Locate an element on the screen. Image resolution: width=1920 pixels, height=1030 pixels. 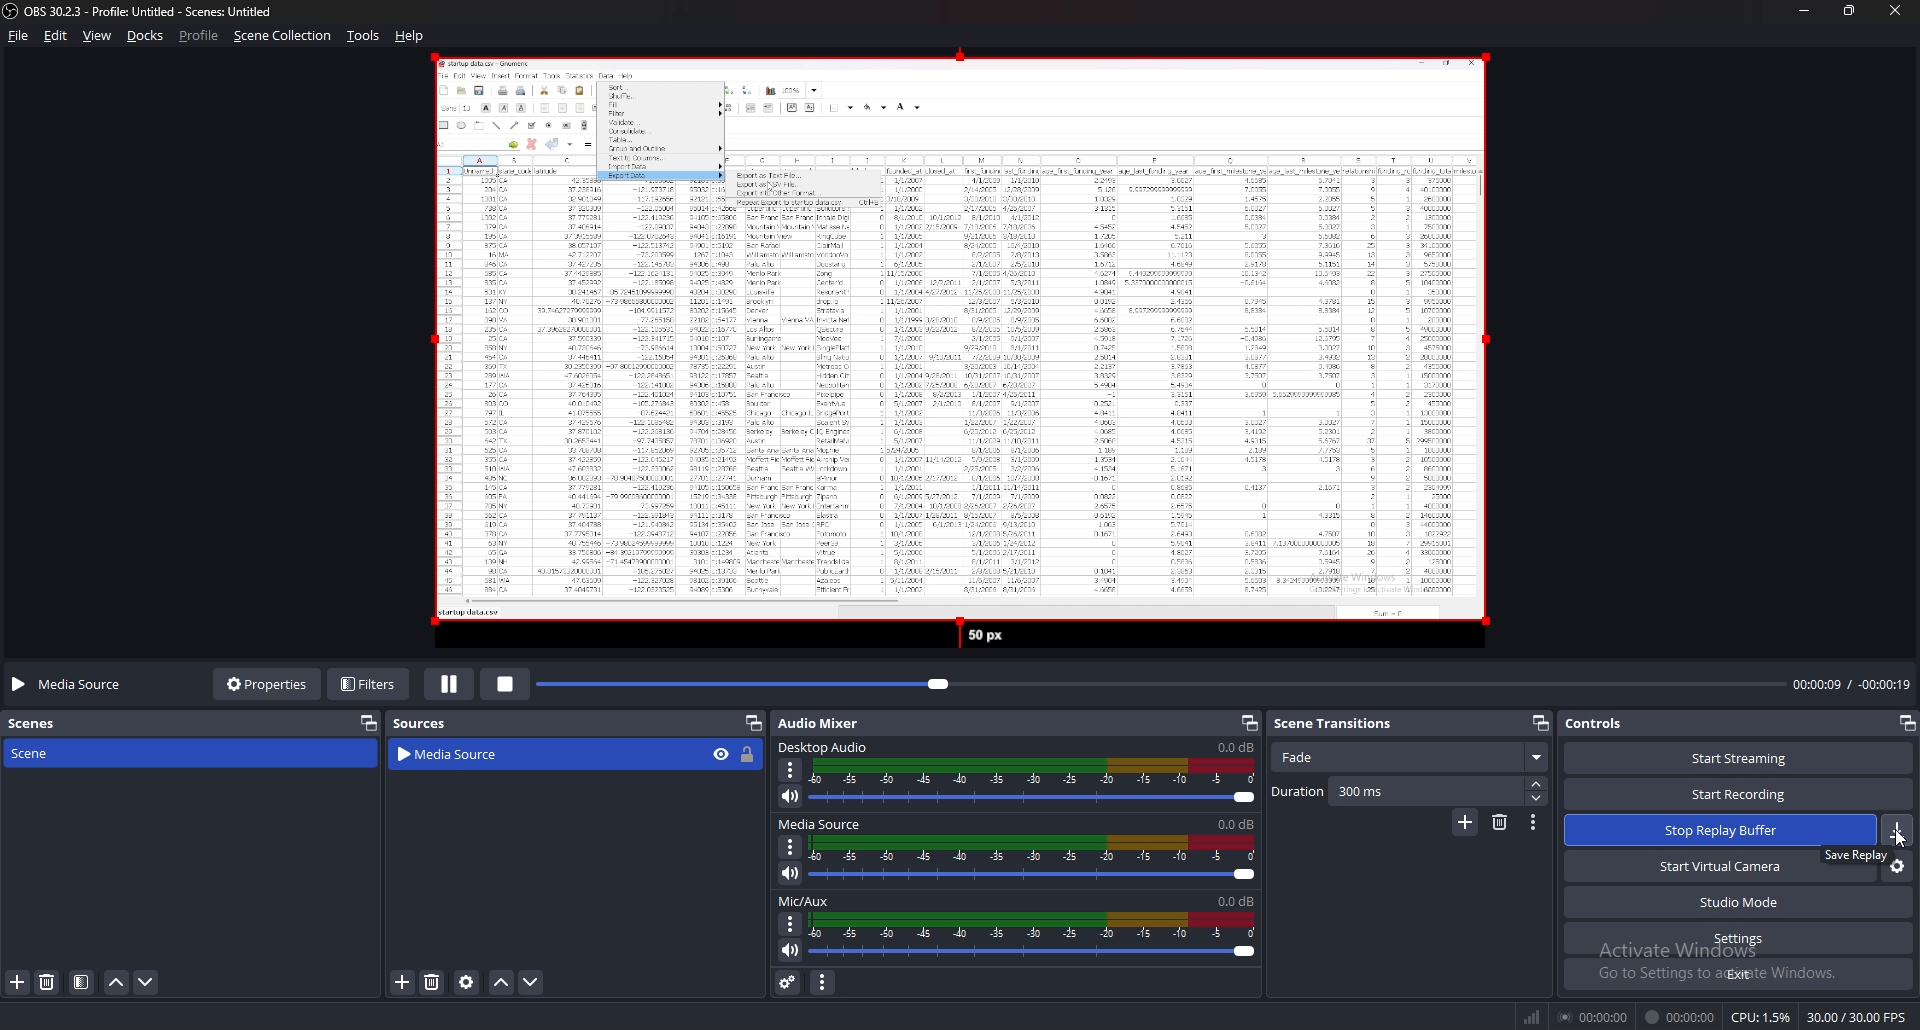
move source up is located at coordinates (502, 982).